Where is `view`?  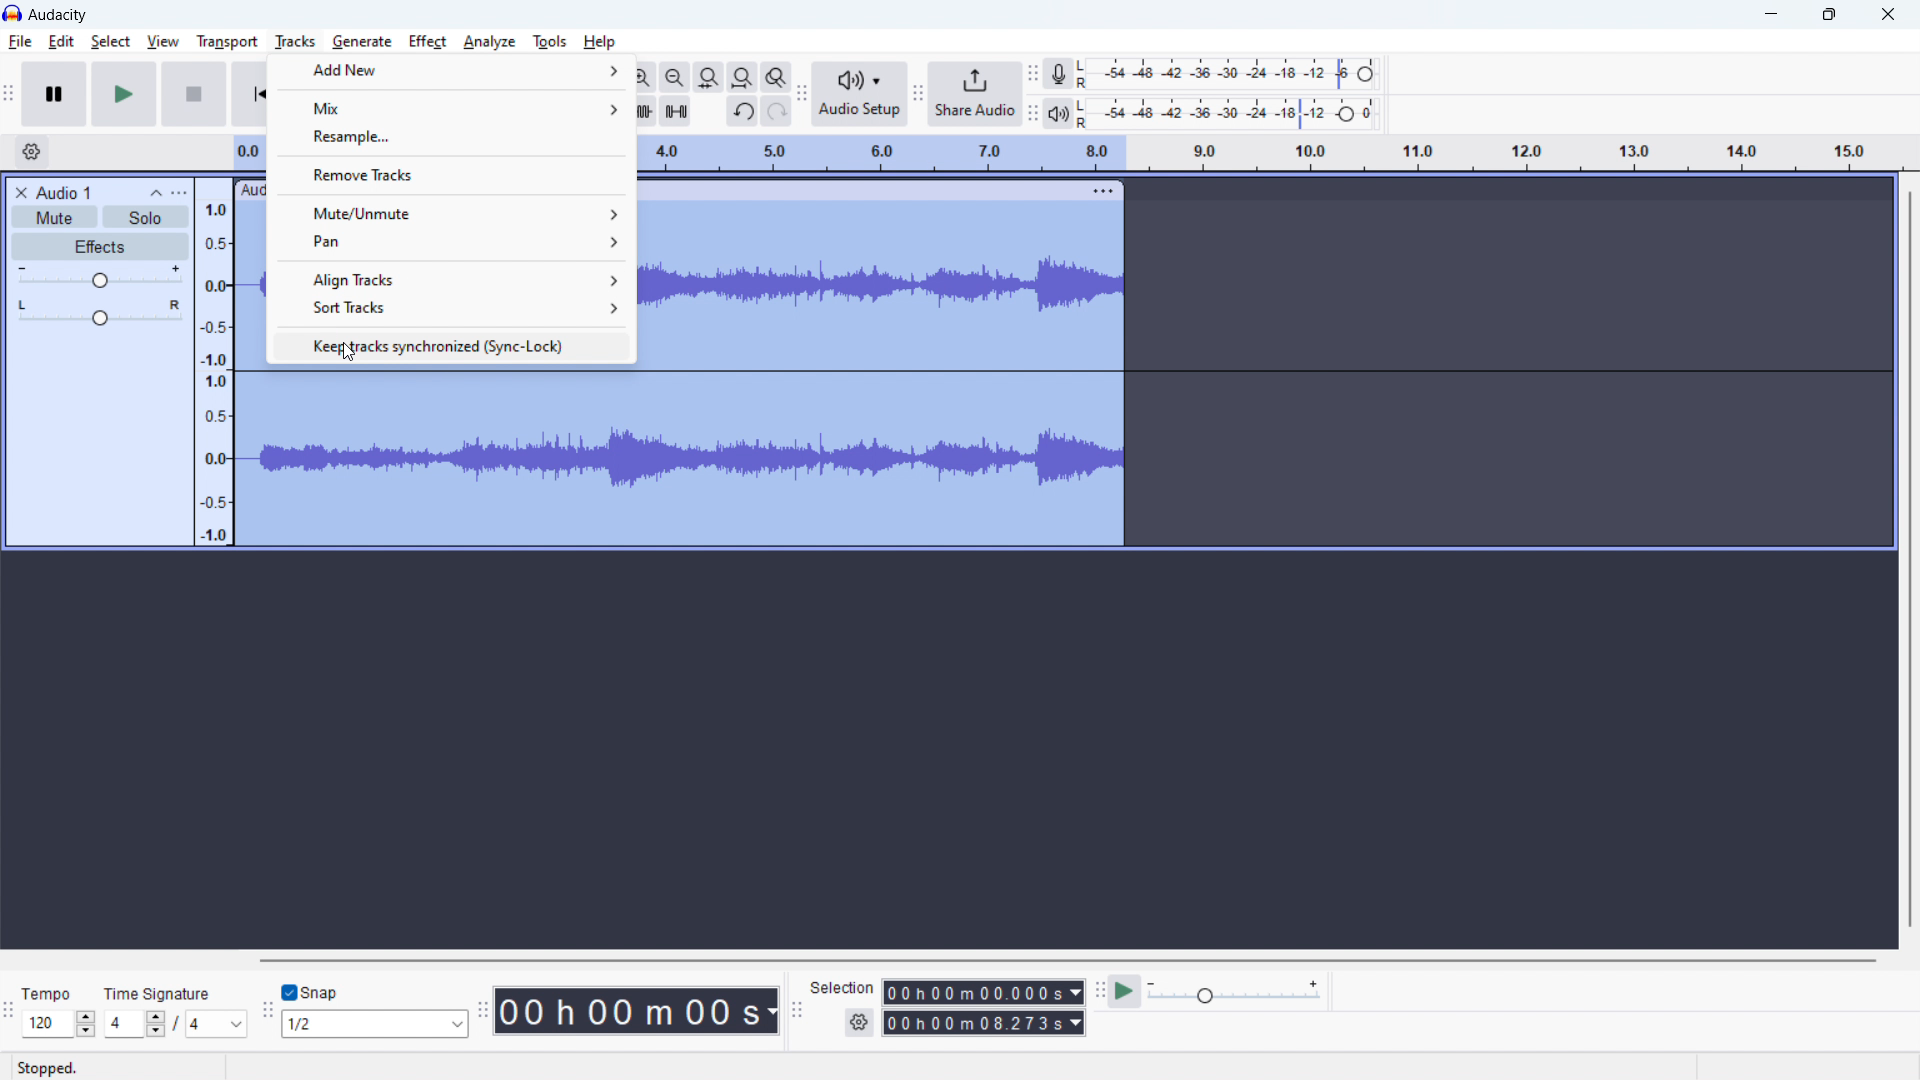 view is located at coordinates (162, 41).